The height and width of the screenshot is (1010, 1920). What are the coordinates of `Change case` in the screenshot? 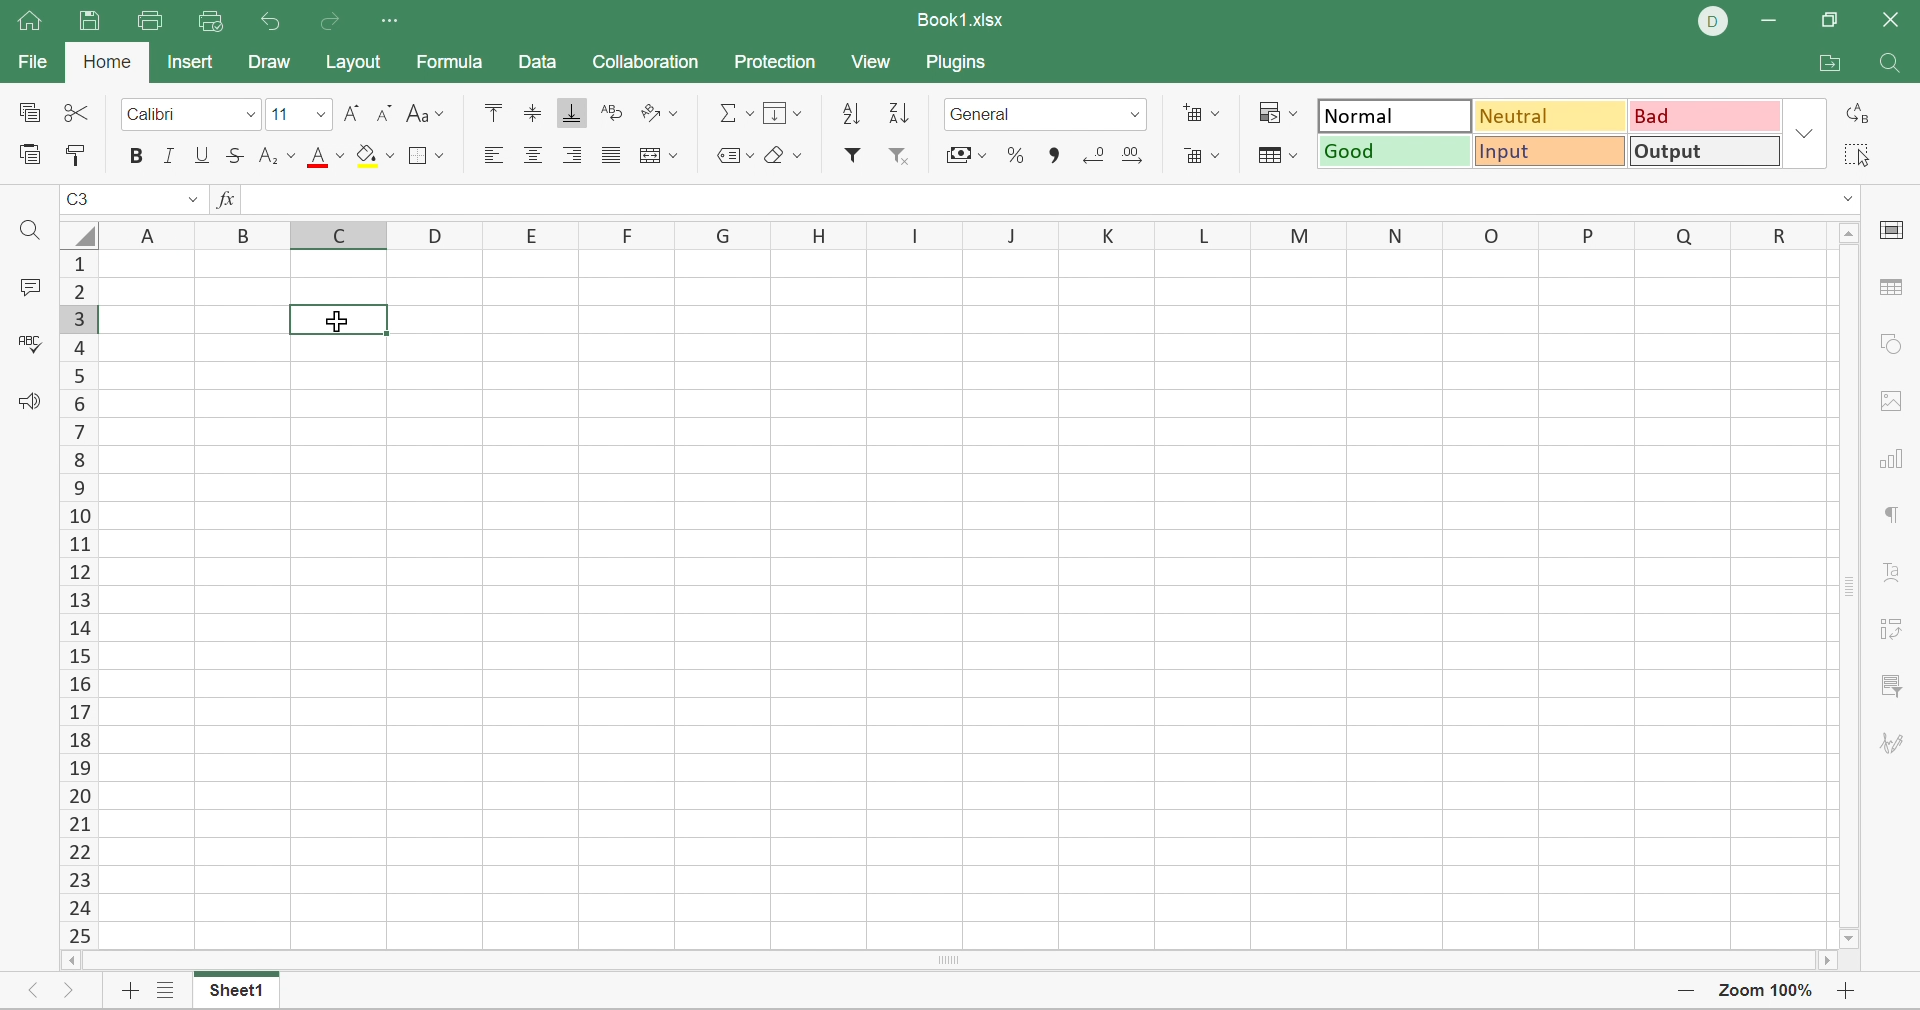 It's located at (429, 113).